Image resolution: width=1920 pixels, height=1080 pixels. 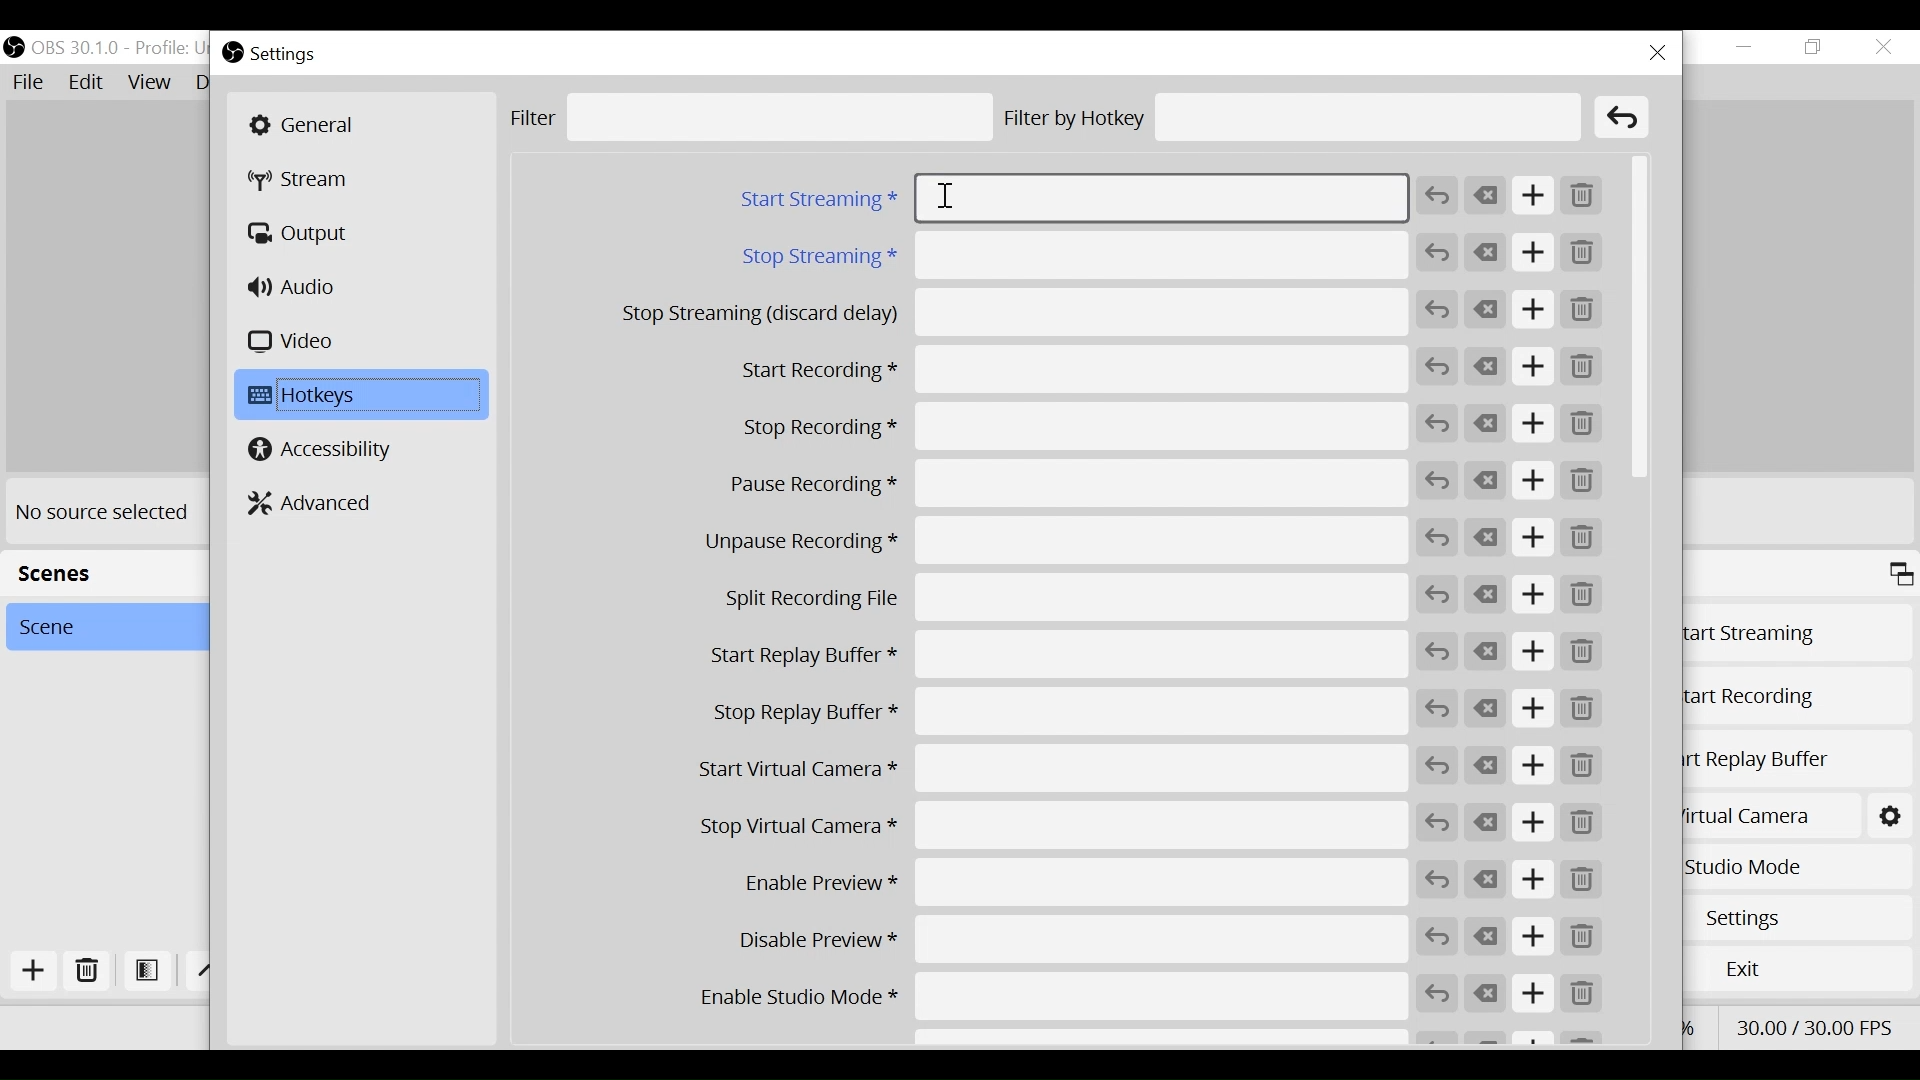 I want to click on Add, so click(x=1533, y=424).